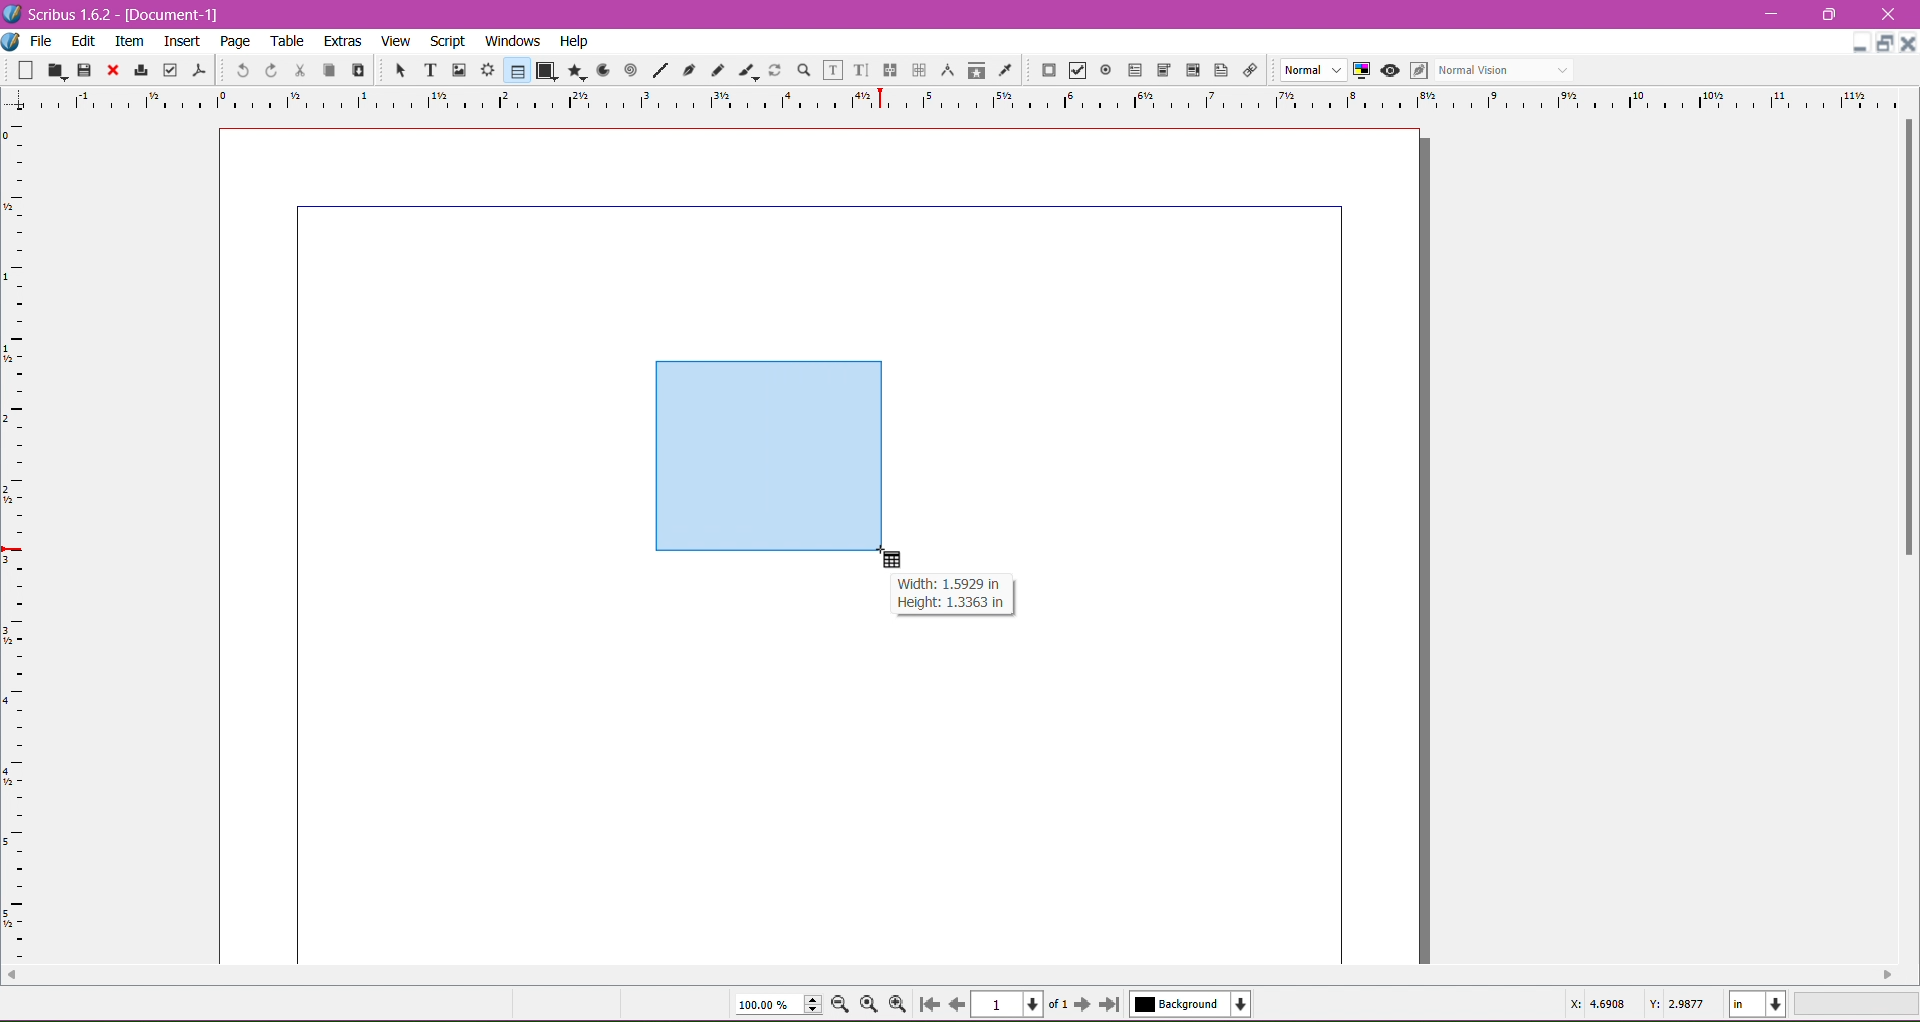 The image size is (1920, 1022). Describe the element at coordinates (240, 69) in the screenshot. I see `Undo` at that location.